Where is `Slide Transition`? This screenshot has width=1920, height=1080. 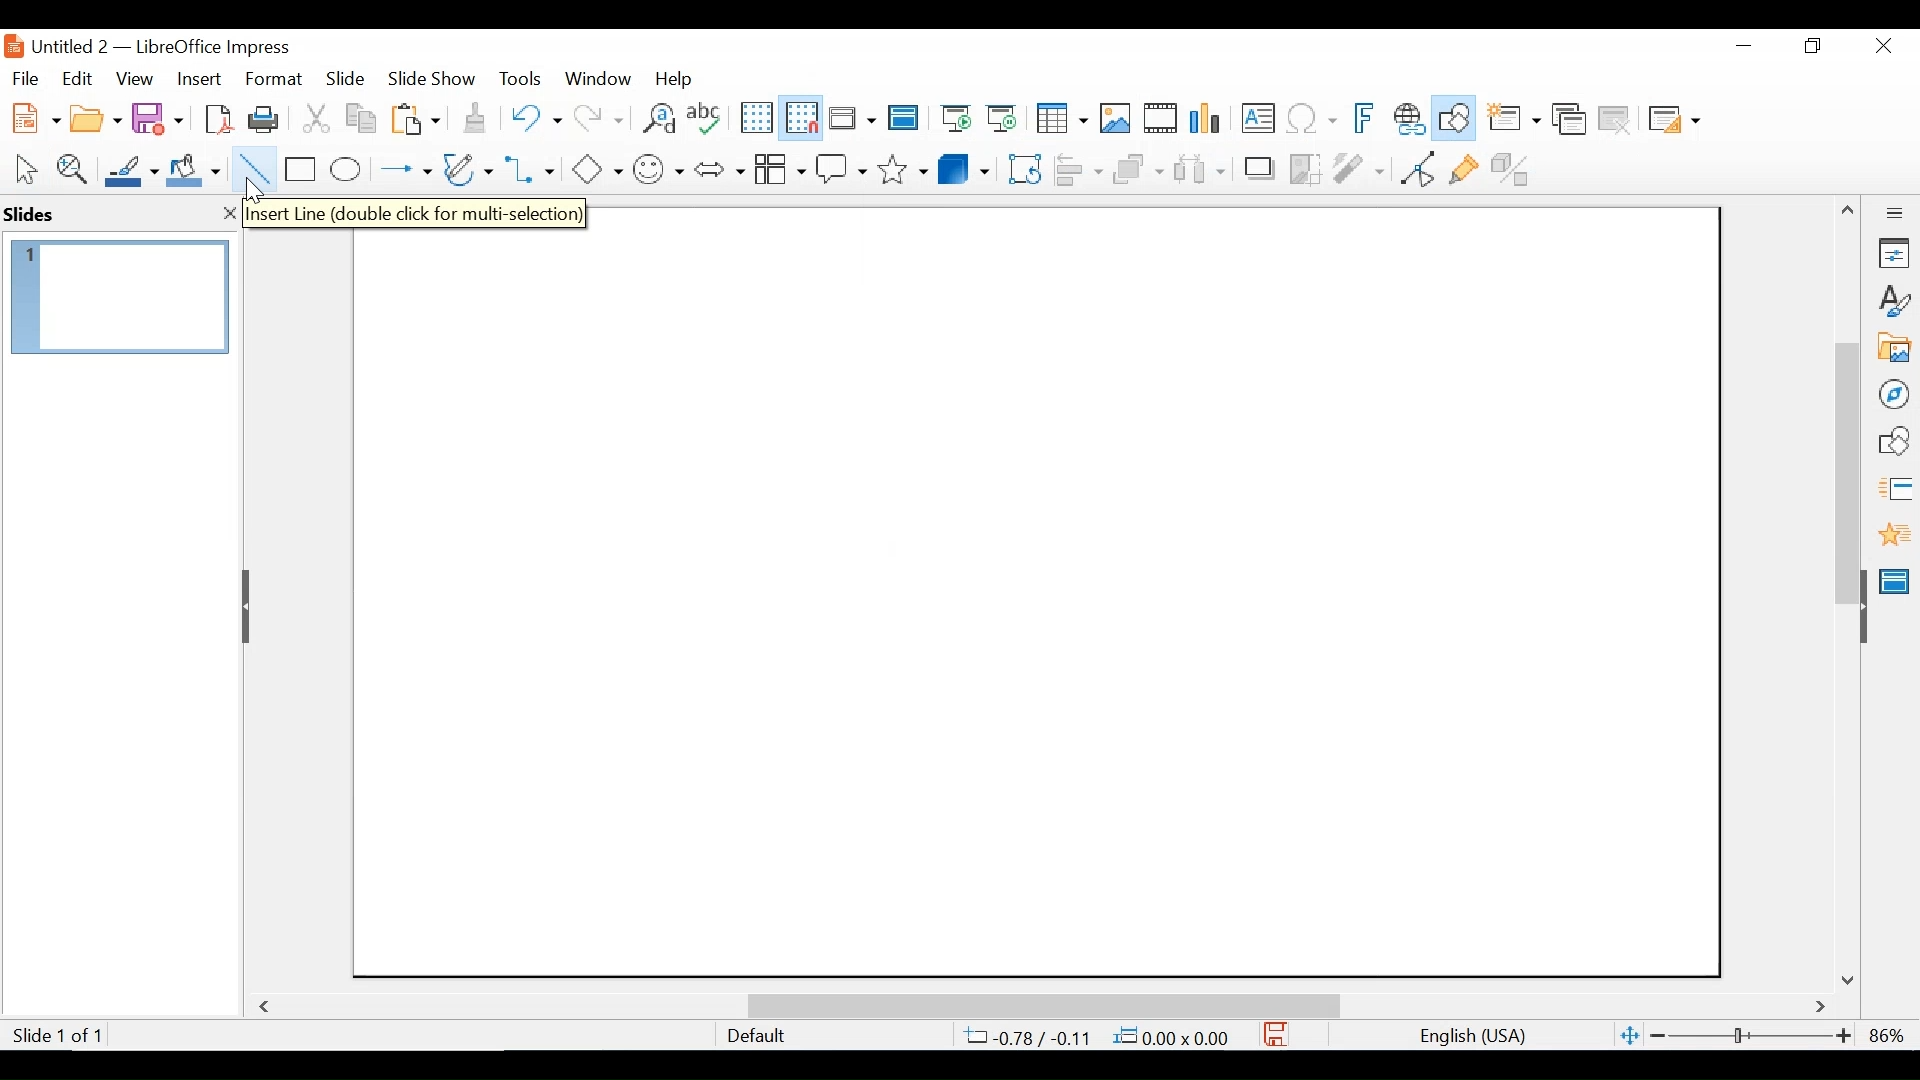
Slide Transition is located at coordinates (1894, 490).